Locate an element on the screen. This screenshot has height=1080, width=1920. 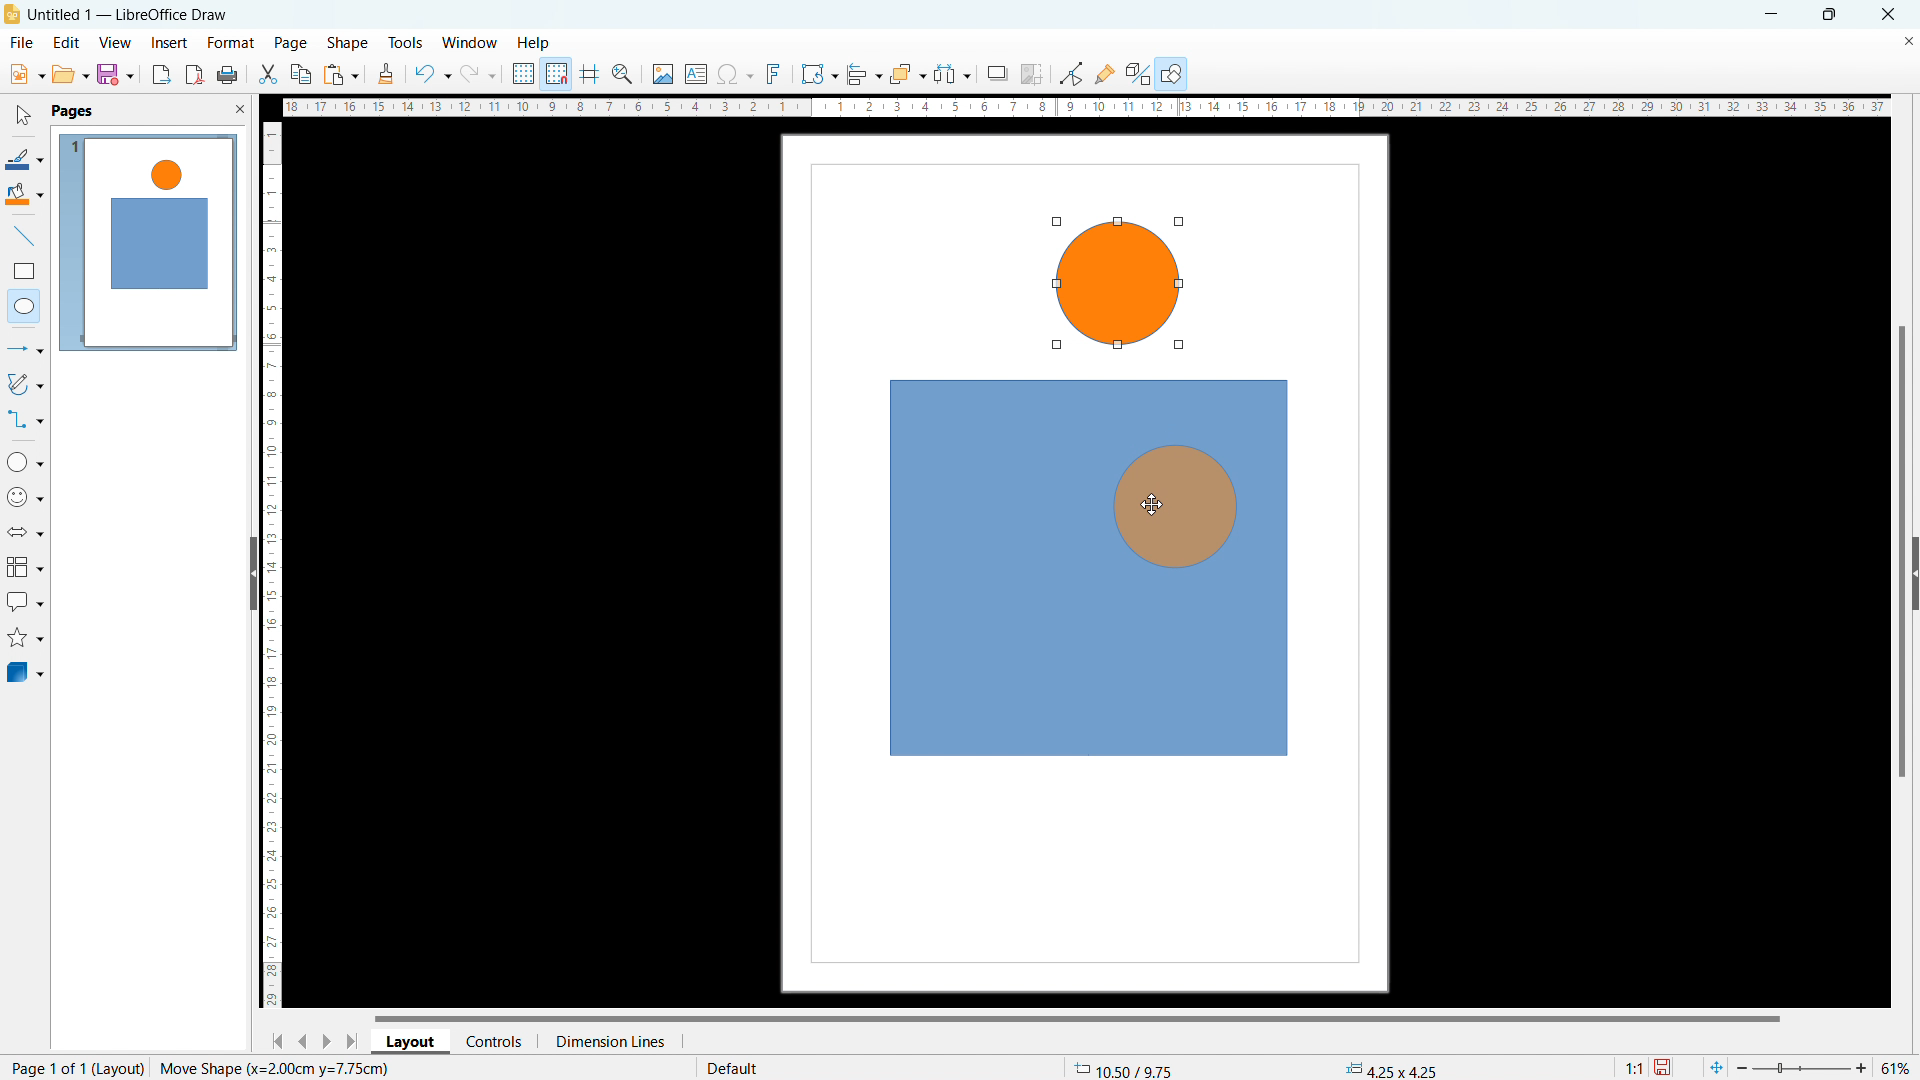
go to first page is located at coordinates (274, 1040).